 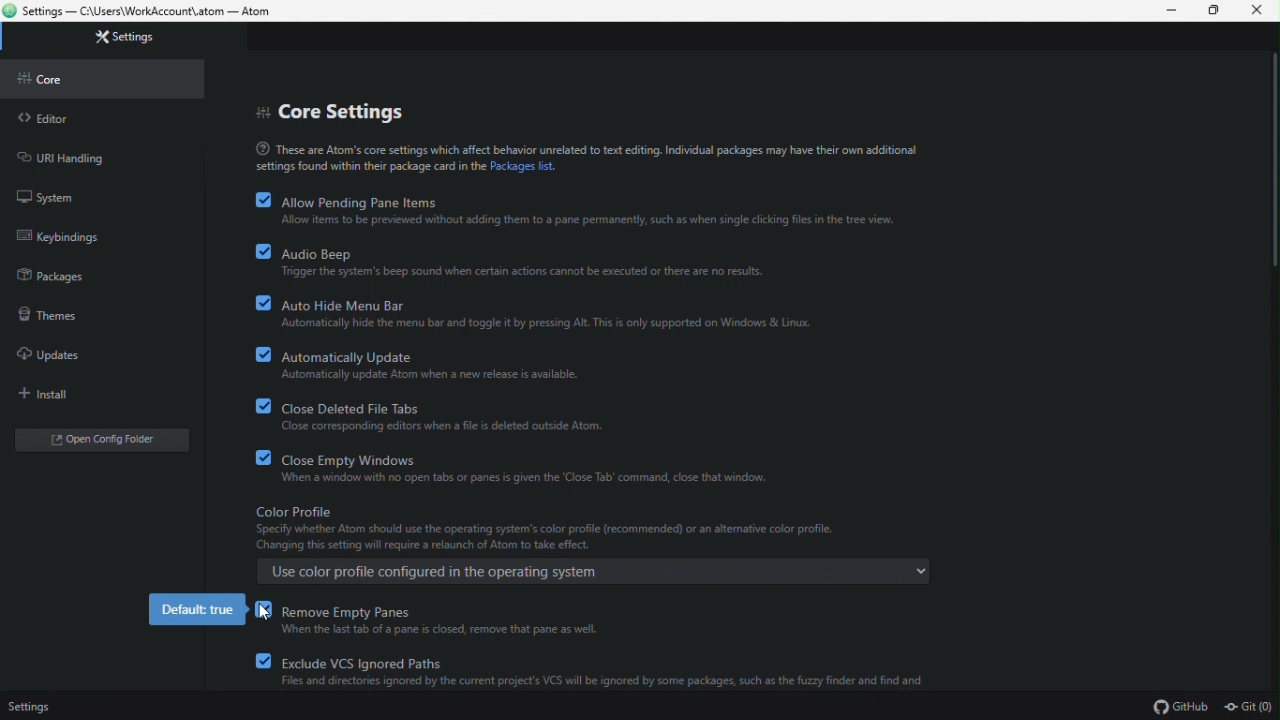 I want to click on system, so click(x=48, y=196).